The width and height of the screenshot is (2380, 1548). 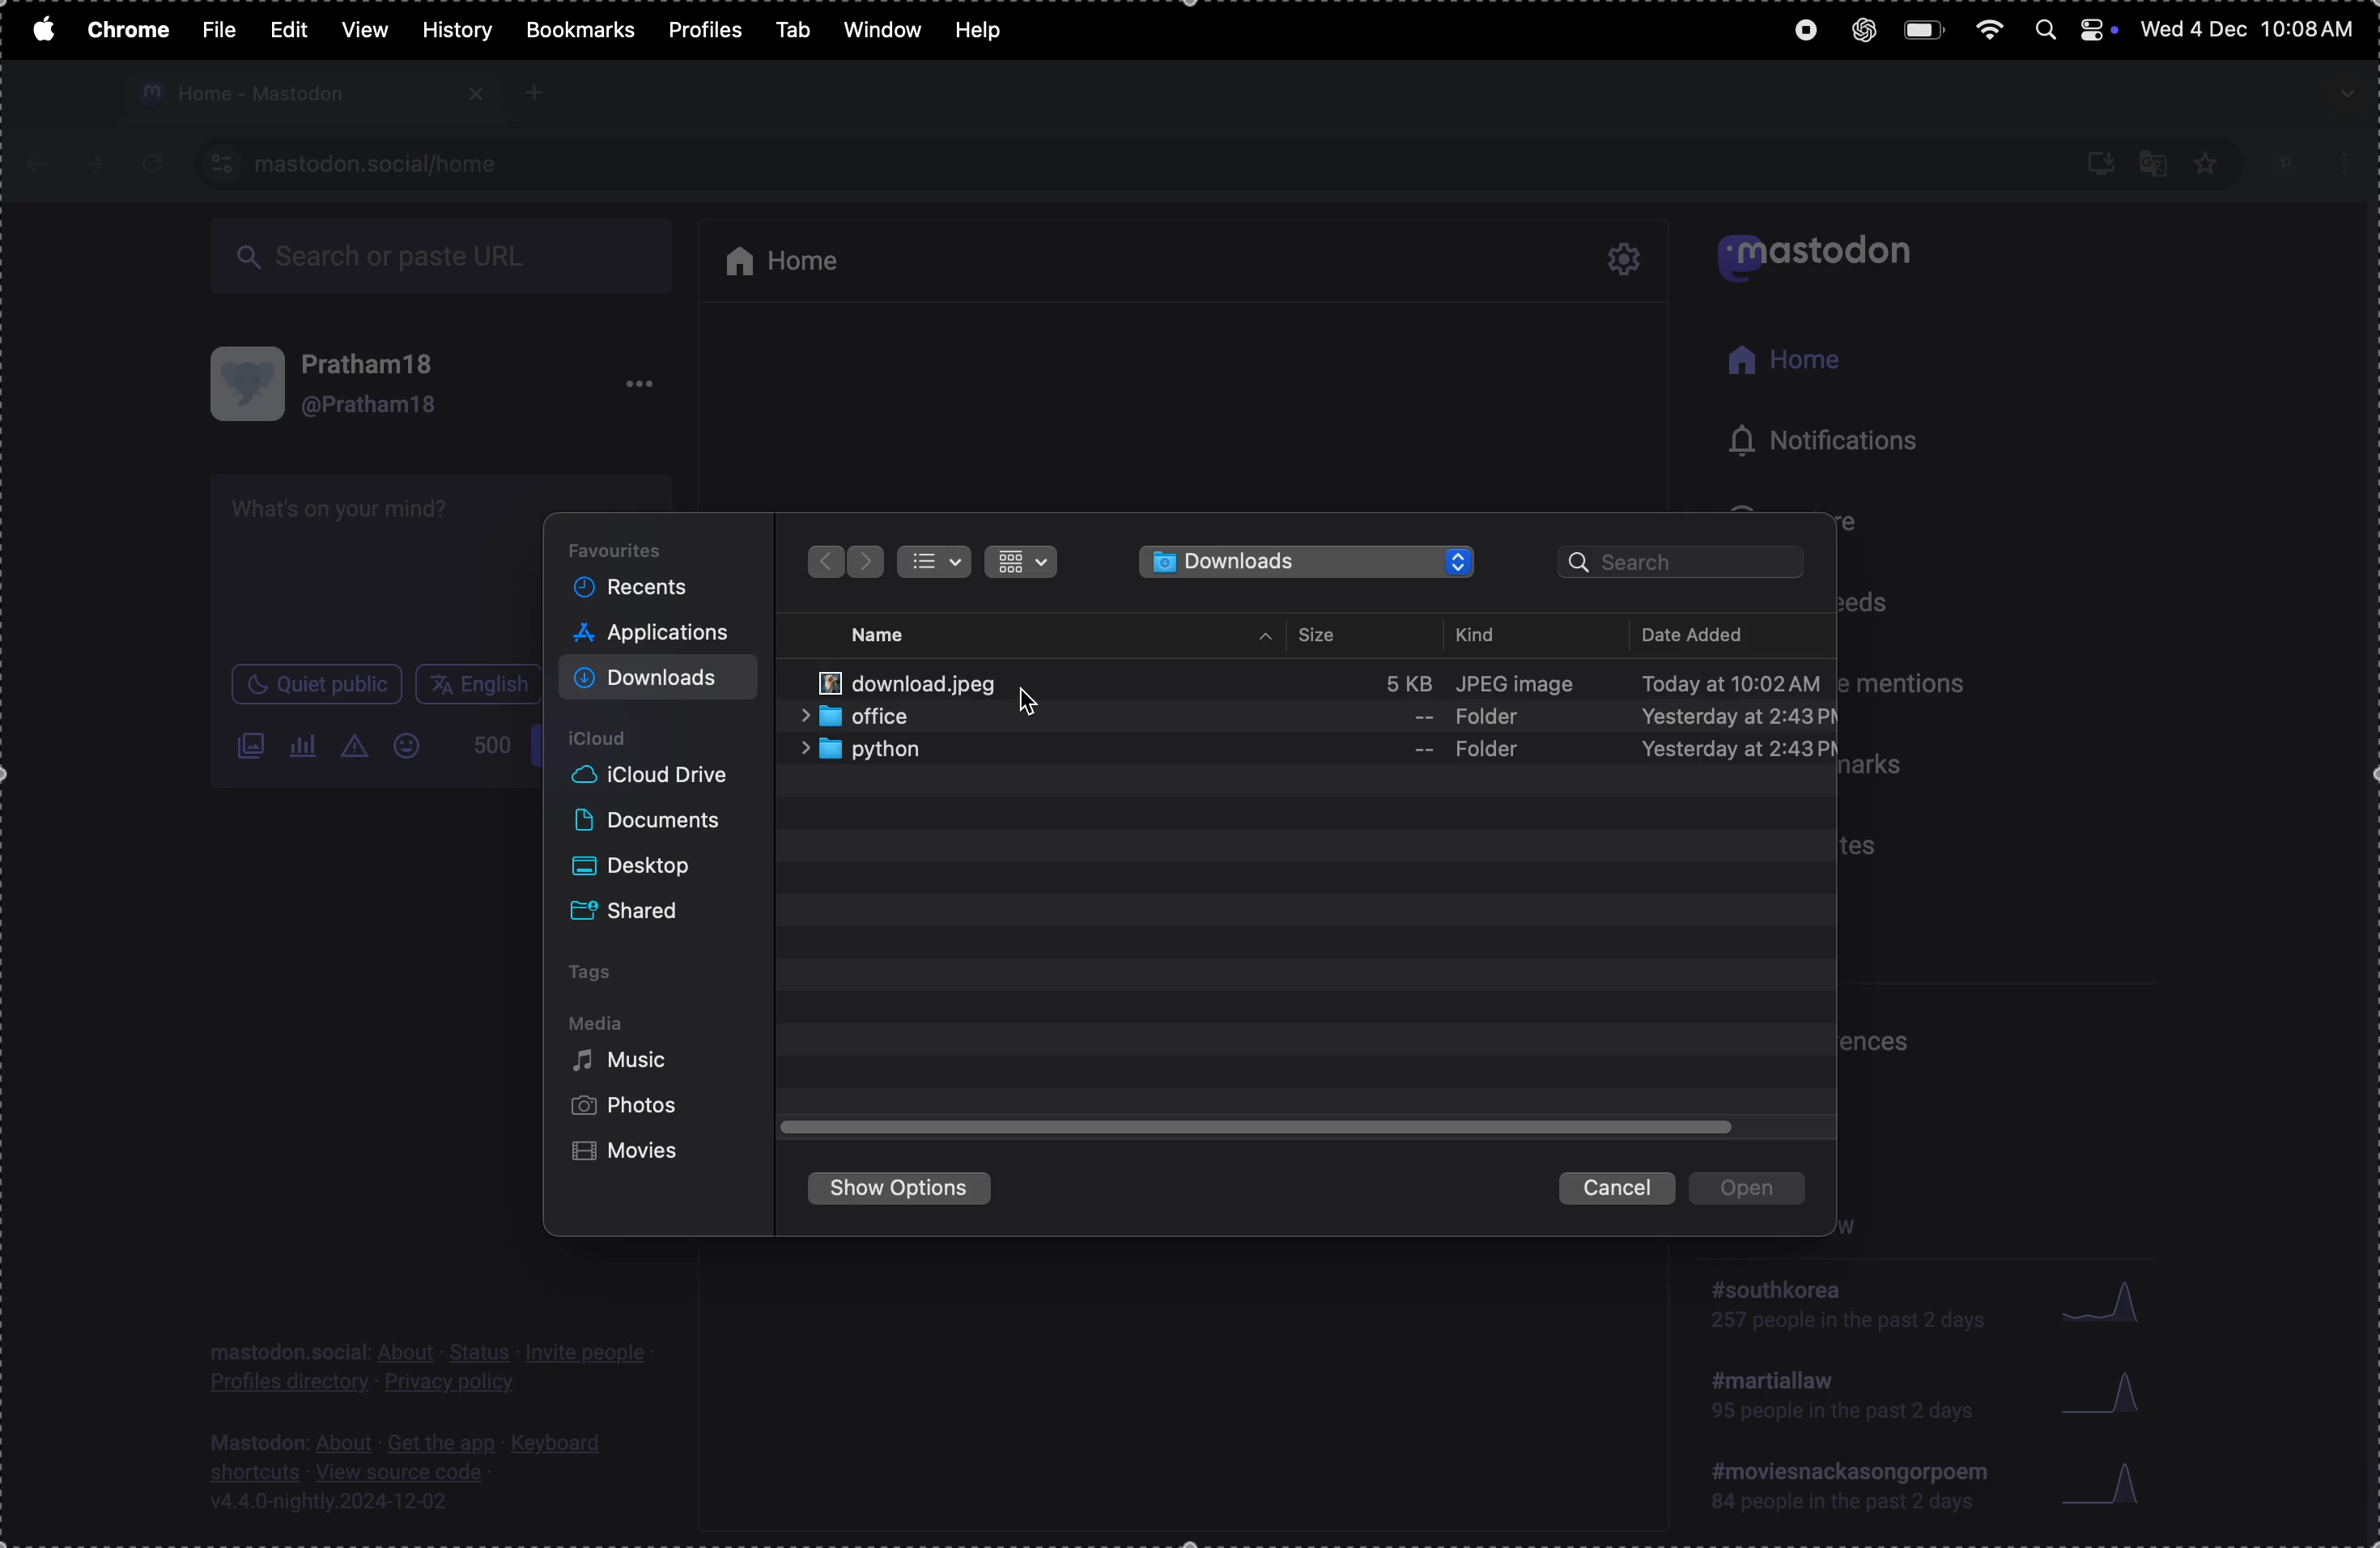 I want to click on Tab, so click(x=792, y=27).